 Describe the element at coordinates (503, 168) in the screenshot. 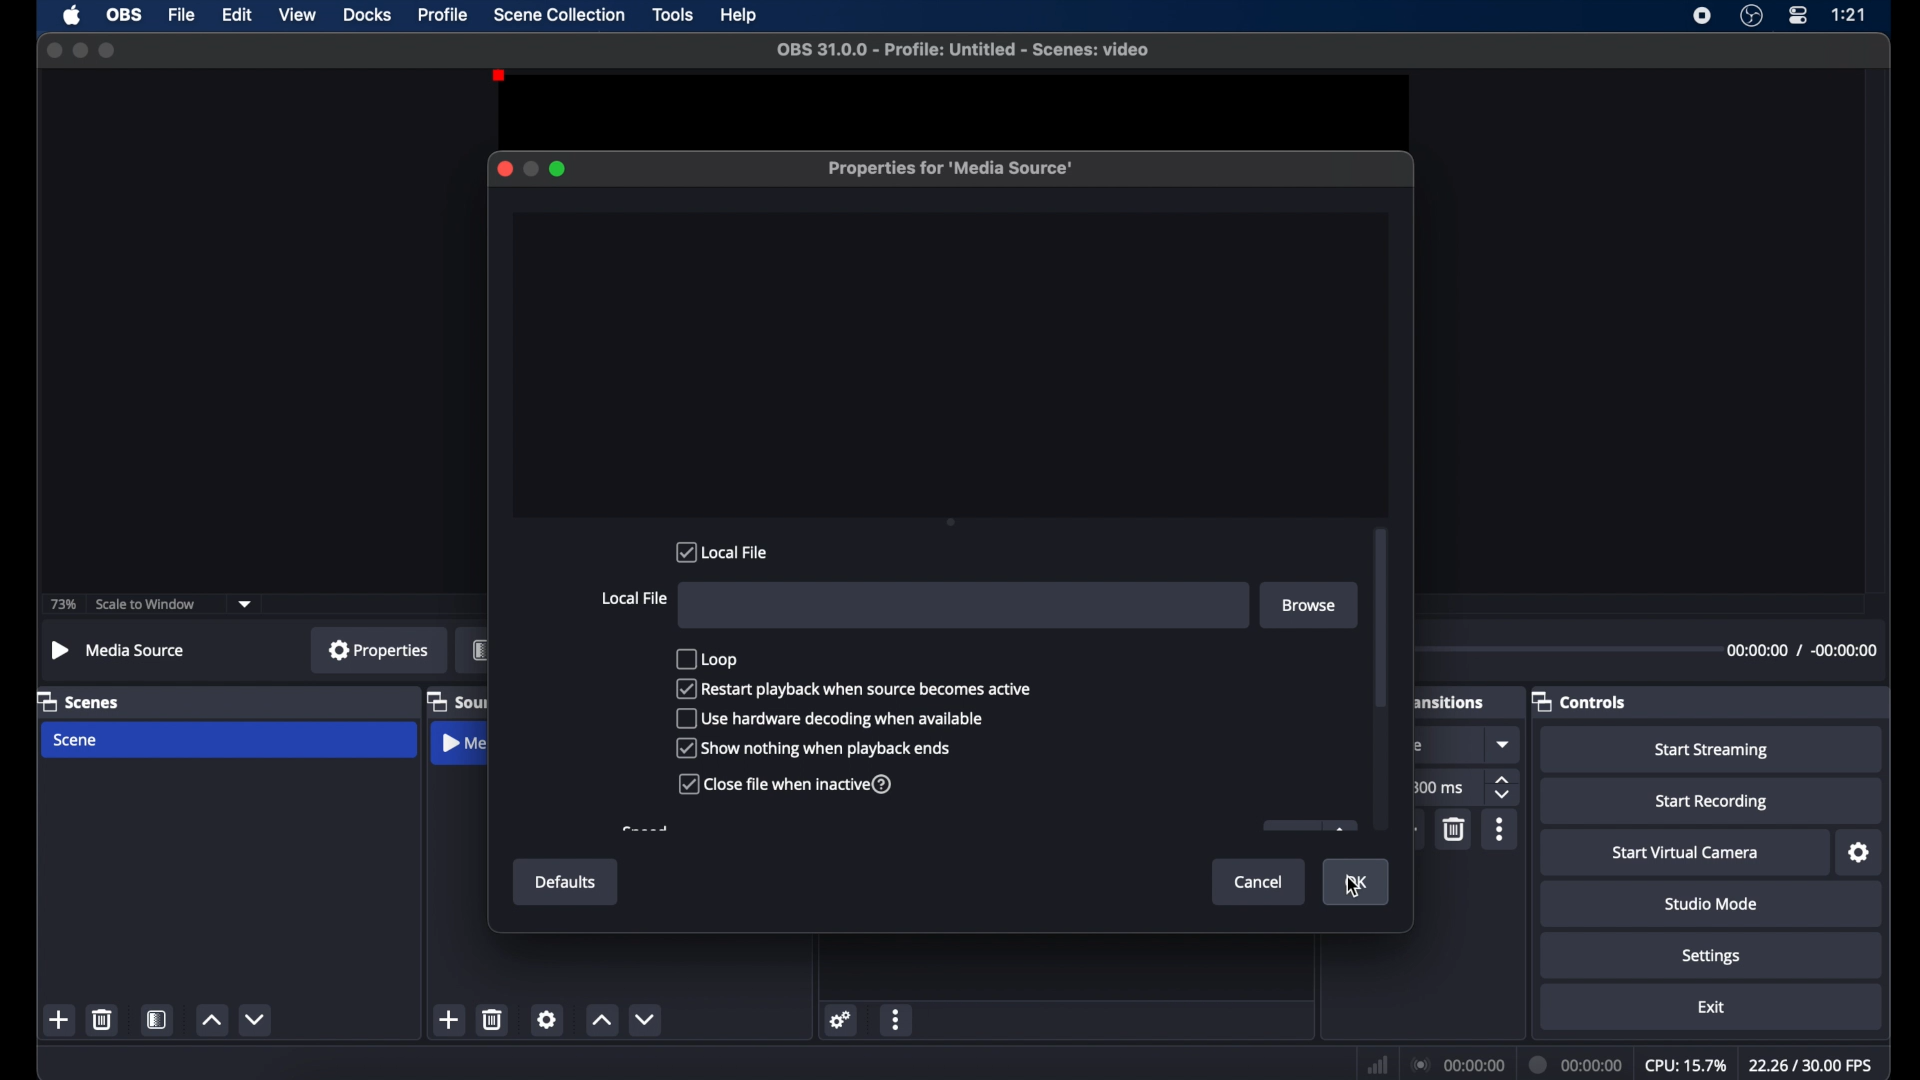

I see `close` at that location.